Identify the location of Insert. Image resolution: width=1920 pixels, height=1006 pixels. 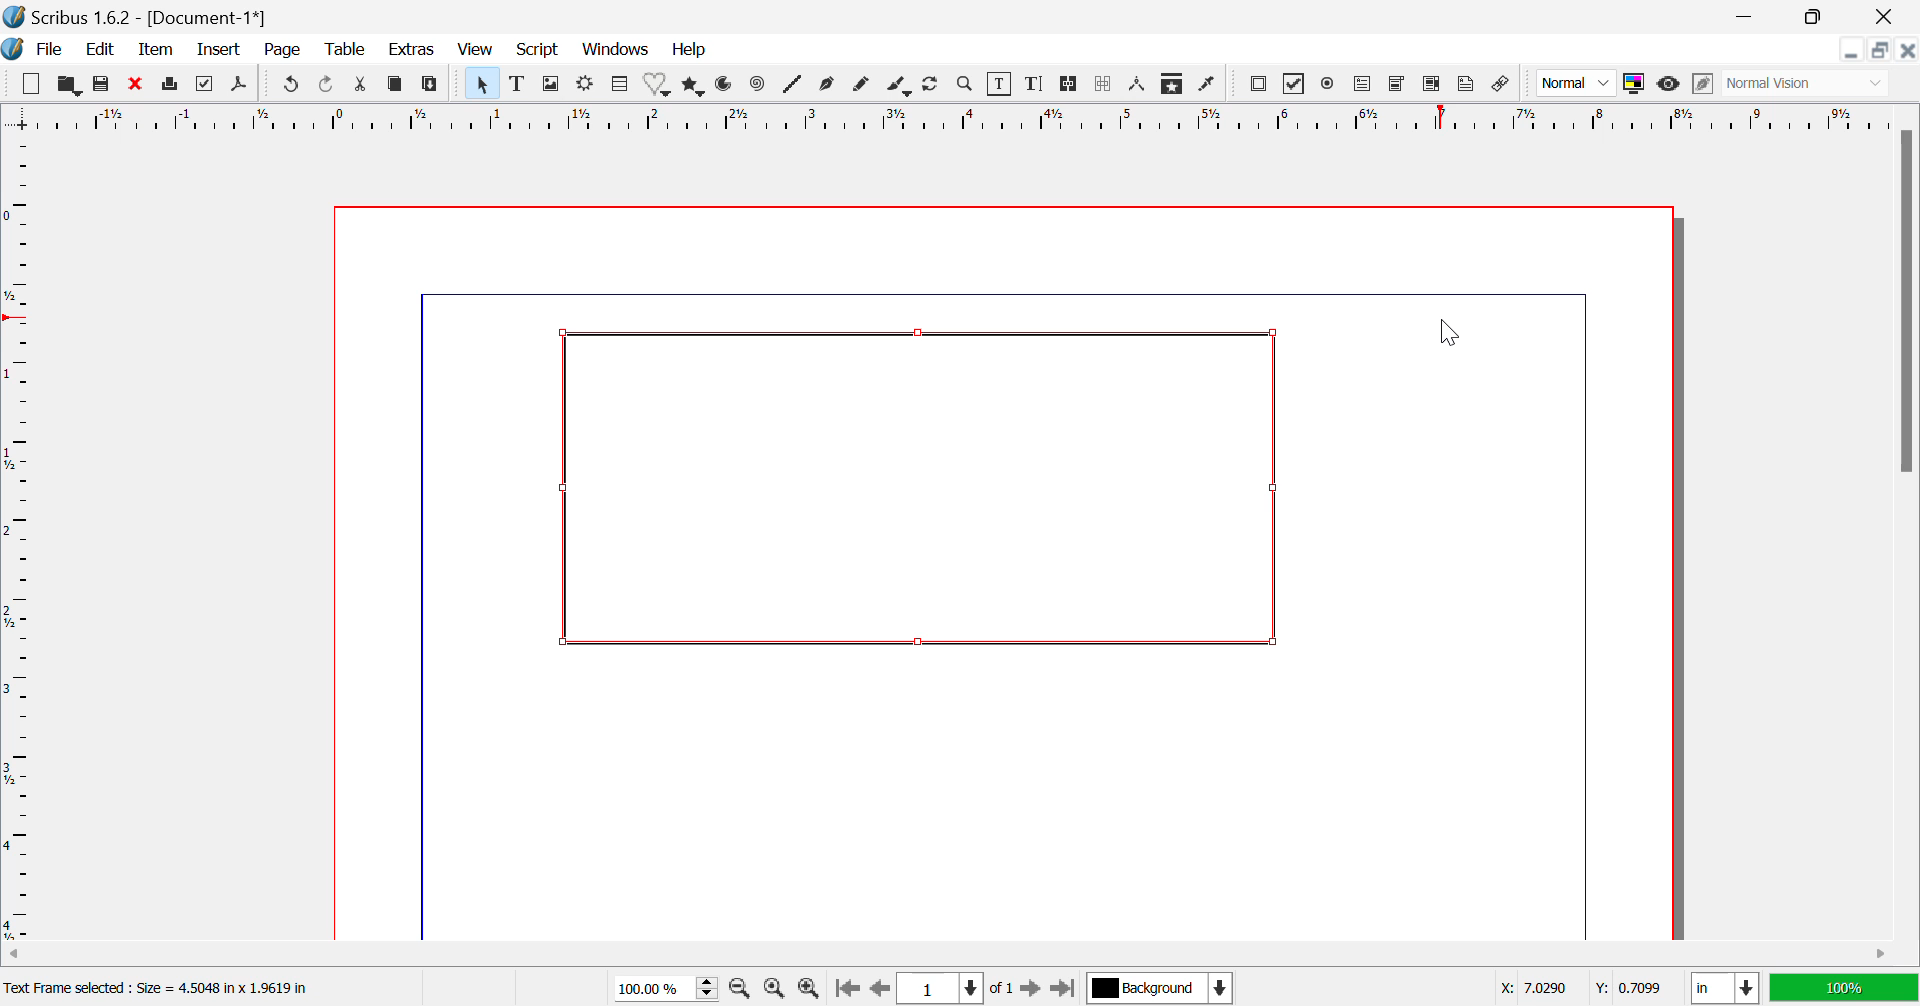
(221, 50).